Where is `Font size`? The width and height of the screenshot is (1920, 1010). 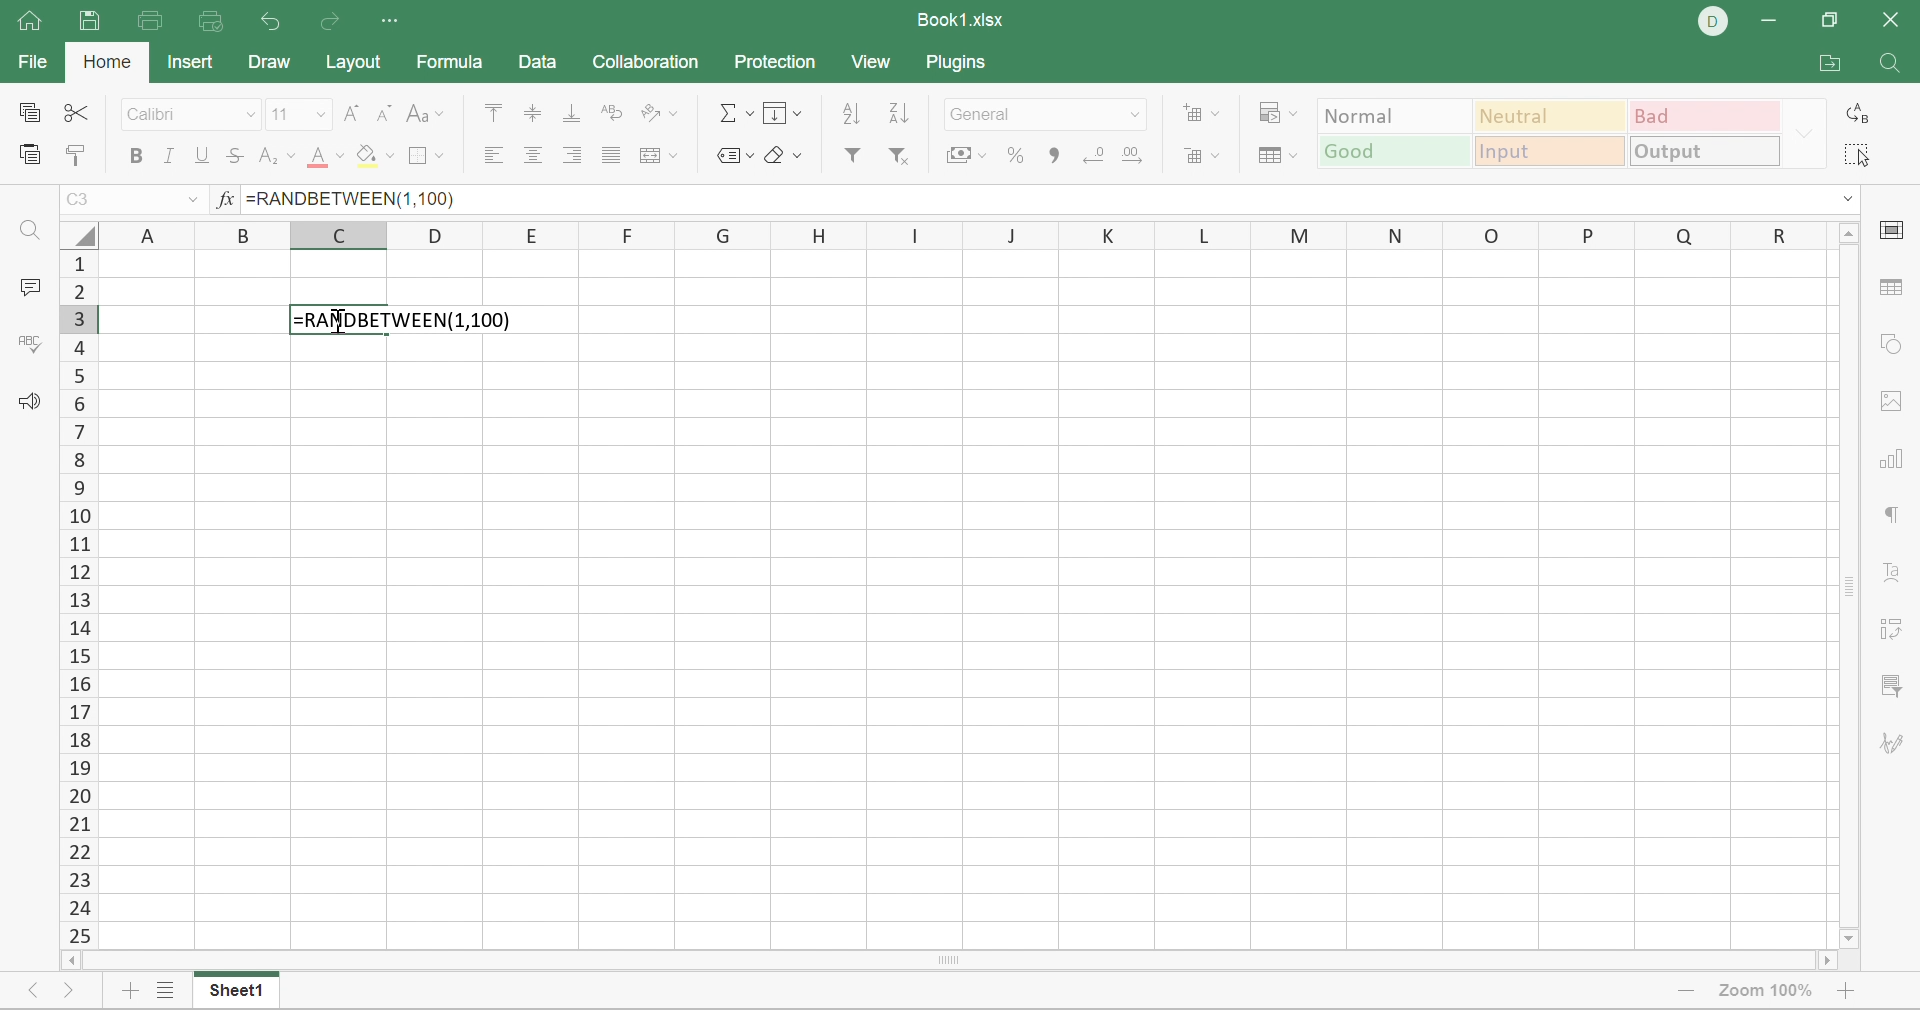
Font size is located at coordinates (281, 115).